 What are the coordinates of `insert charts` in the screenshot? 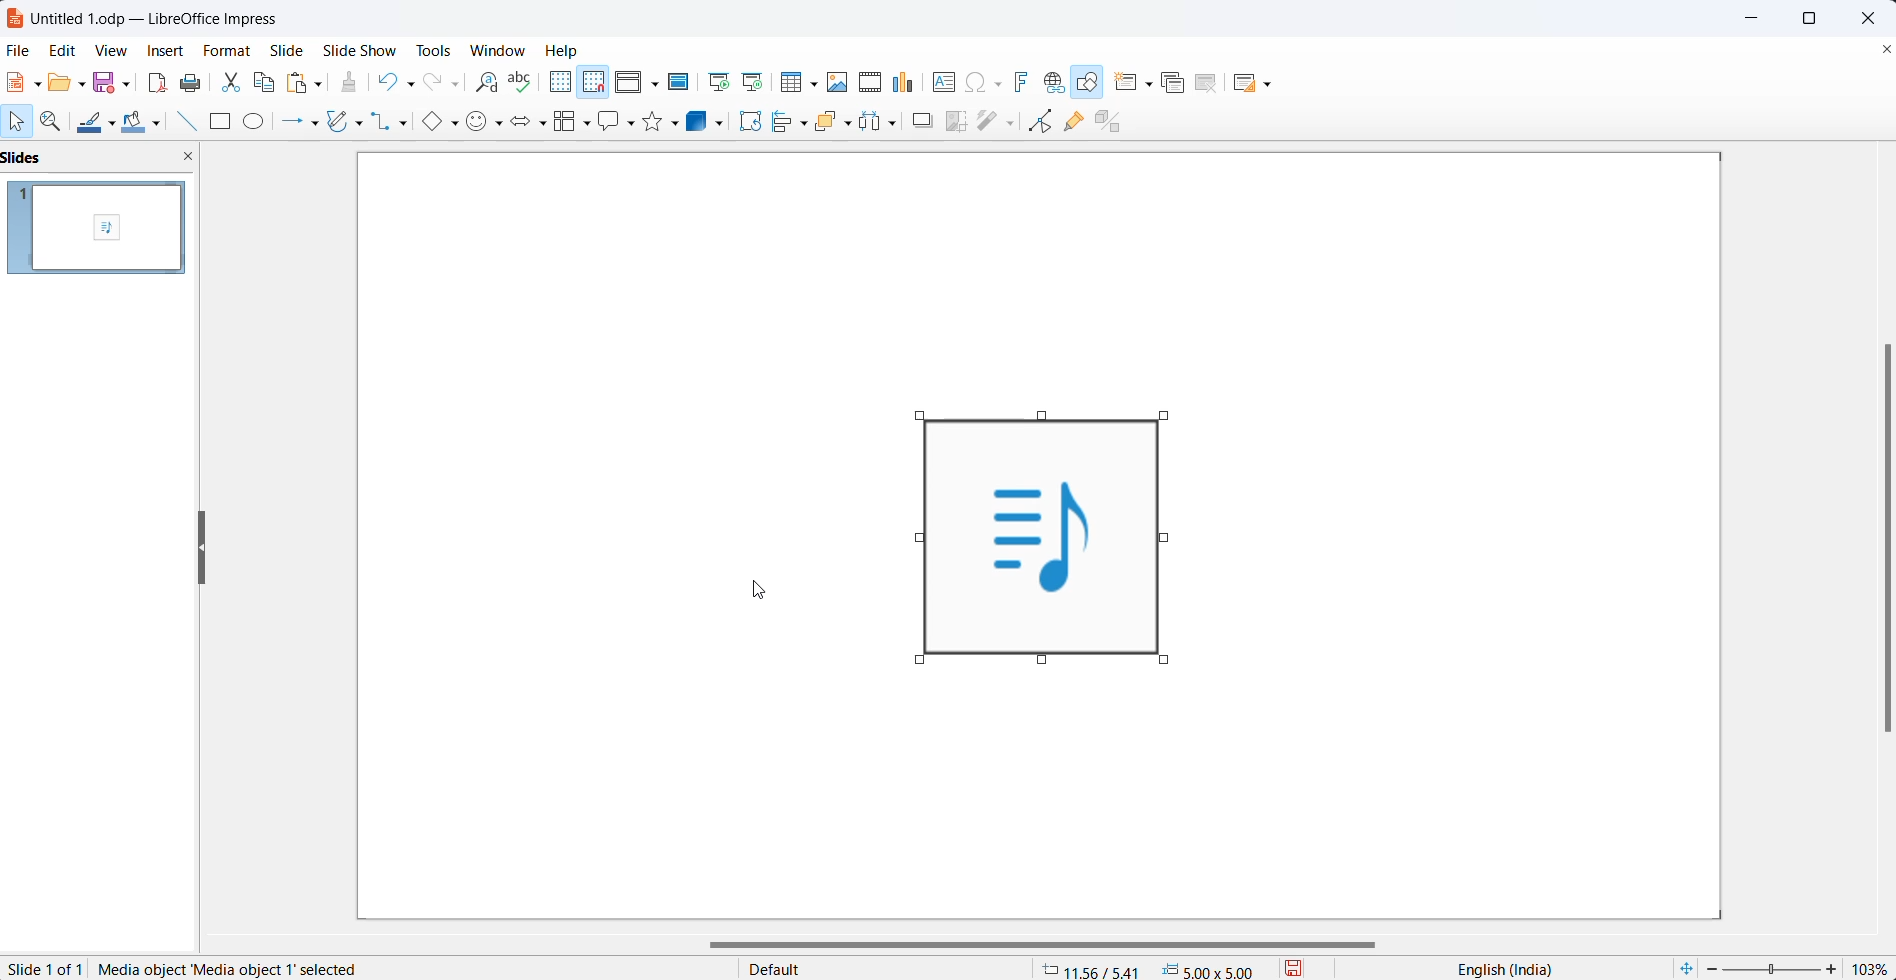 It's located at (908, 78).